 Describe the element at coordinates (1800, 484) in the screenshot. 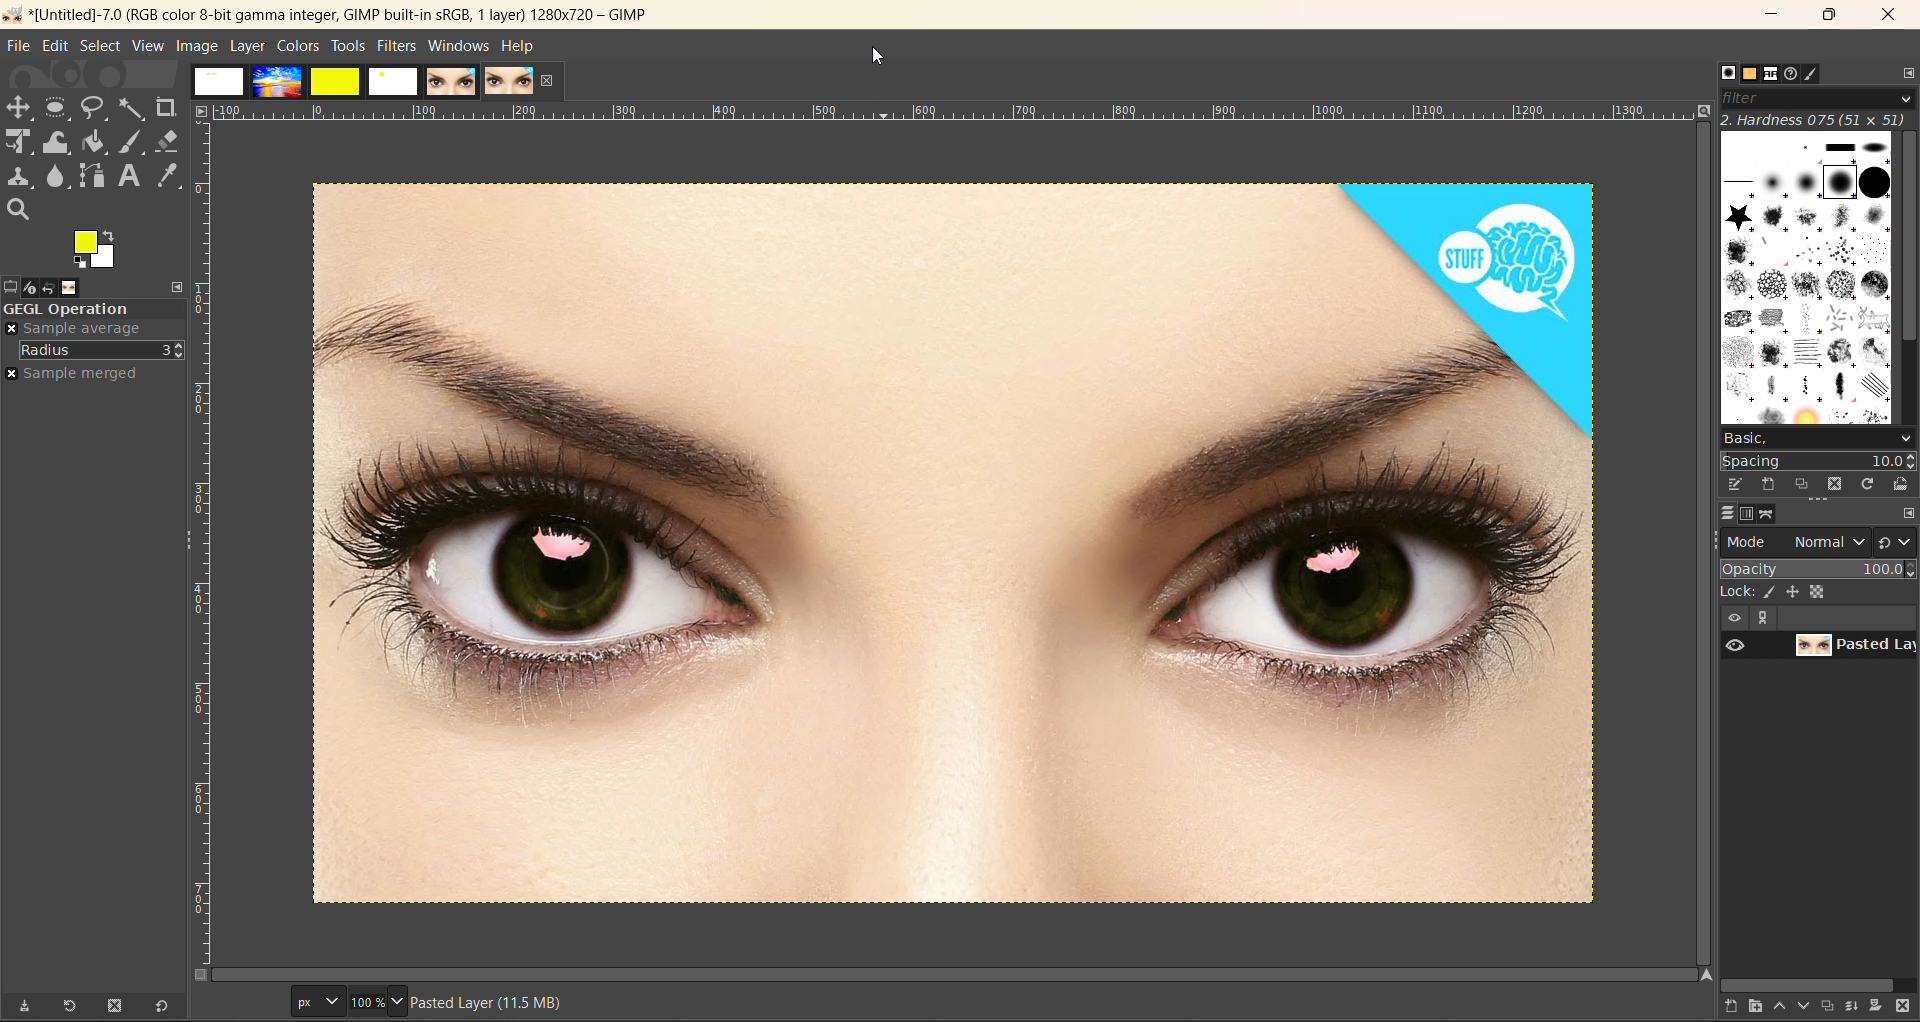

I see `duplicate this brush` at that location.